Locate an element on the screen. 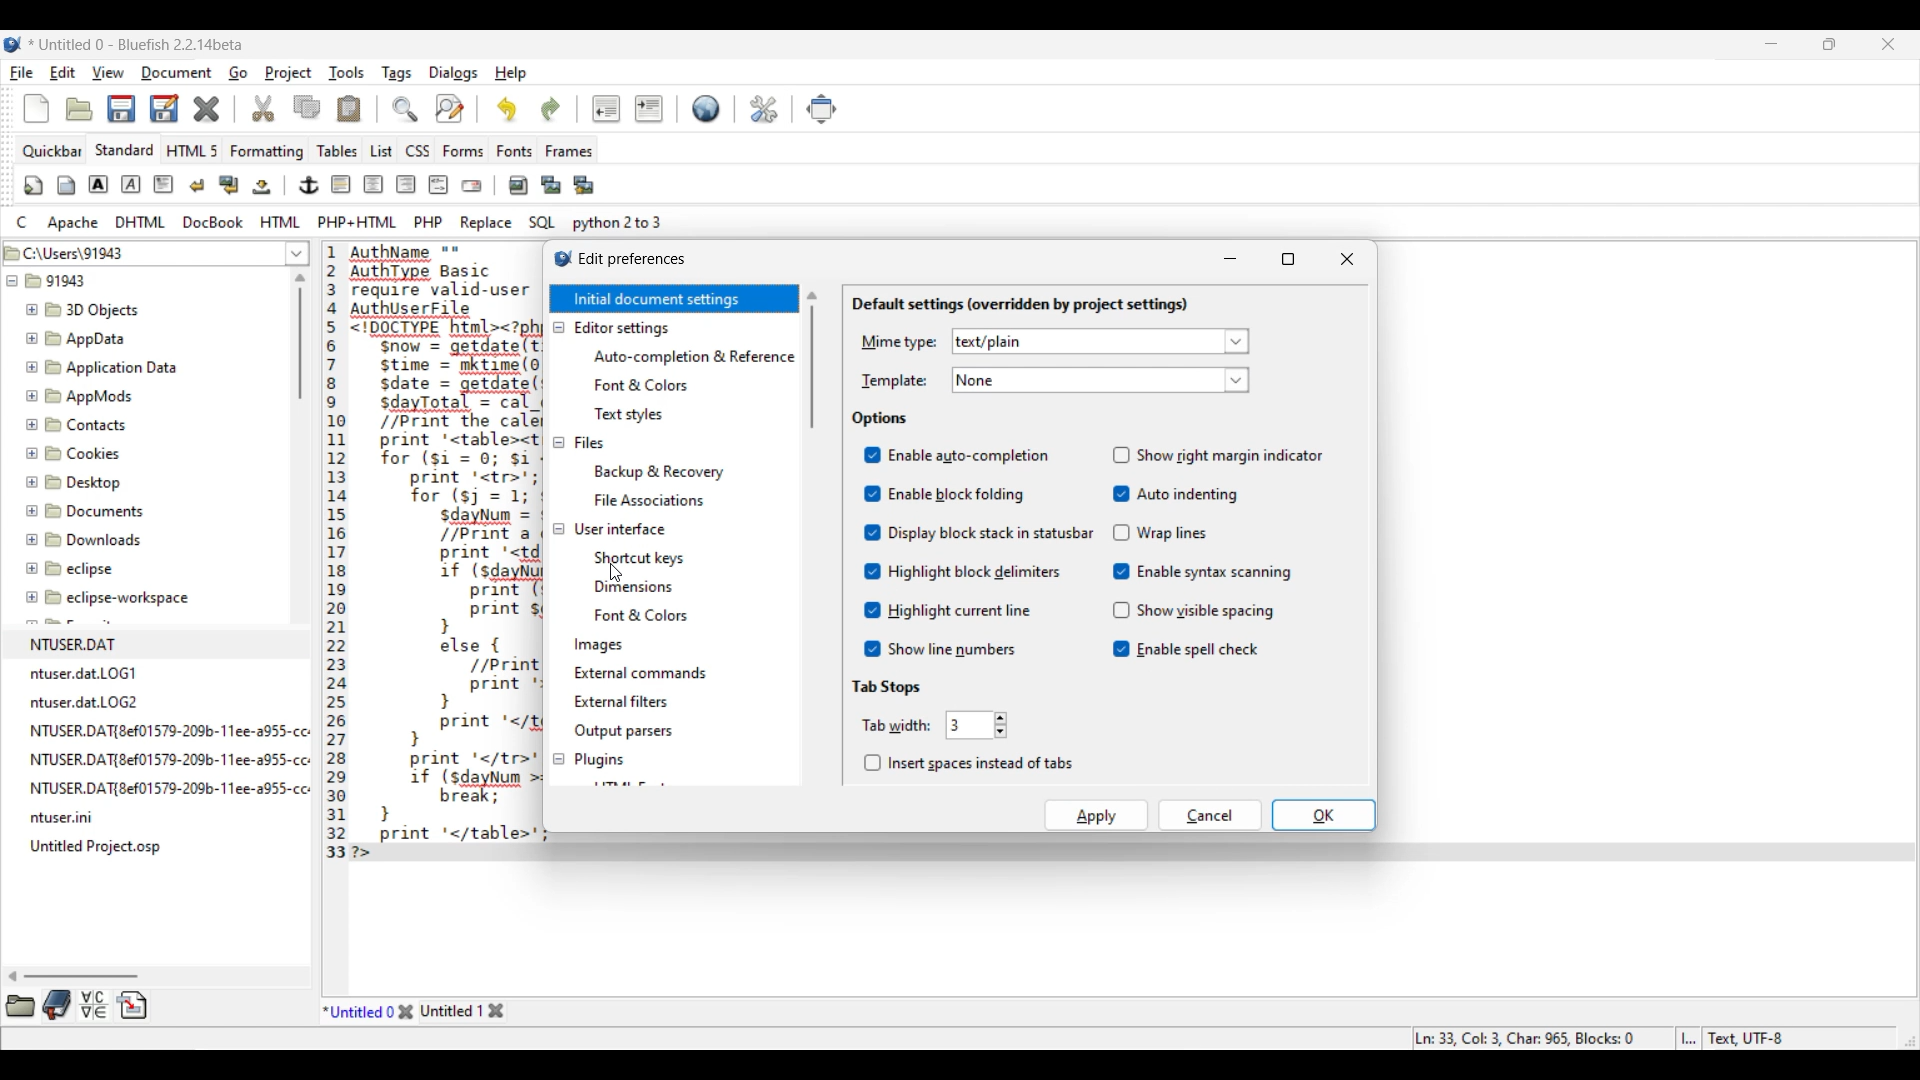 This screenshot has height=1080, width=1920. ntuser.ini is located at coordinates (65, 818).